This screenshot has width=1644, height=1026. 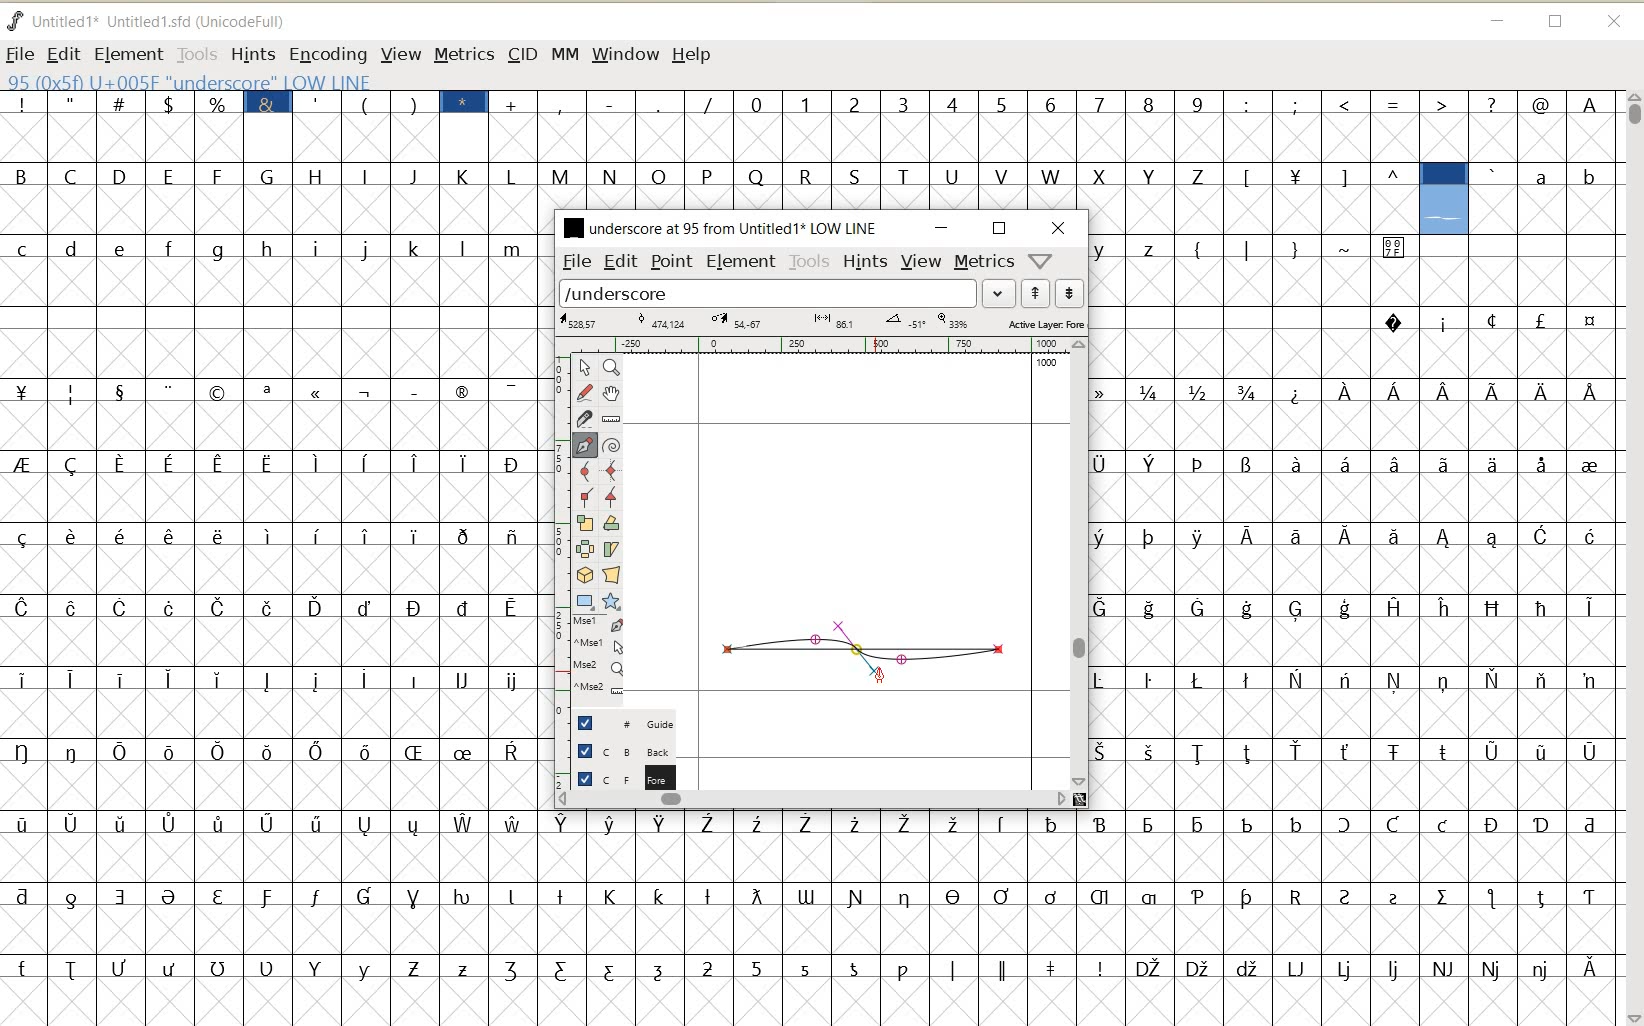 What do you see at coordinates (768, 292) in the screenshot?
I see `load word list` at bounding box center [768, 292].